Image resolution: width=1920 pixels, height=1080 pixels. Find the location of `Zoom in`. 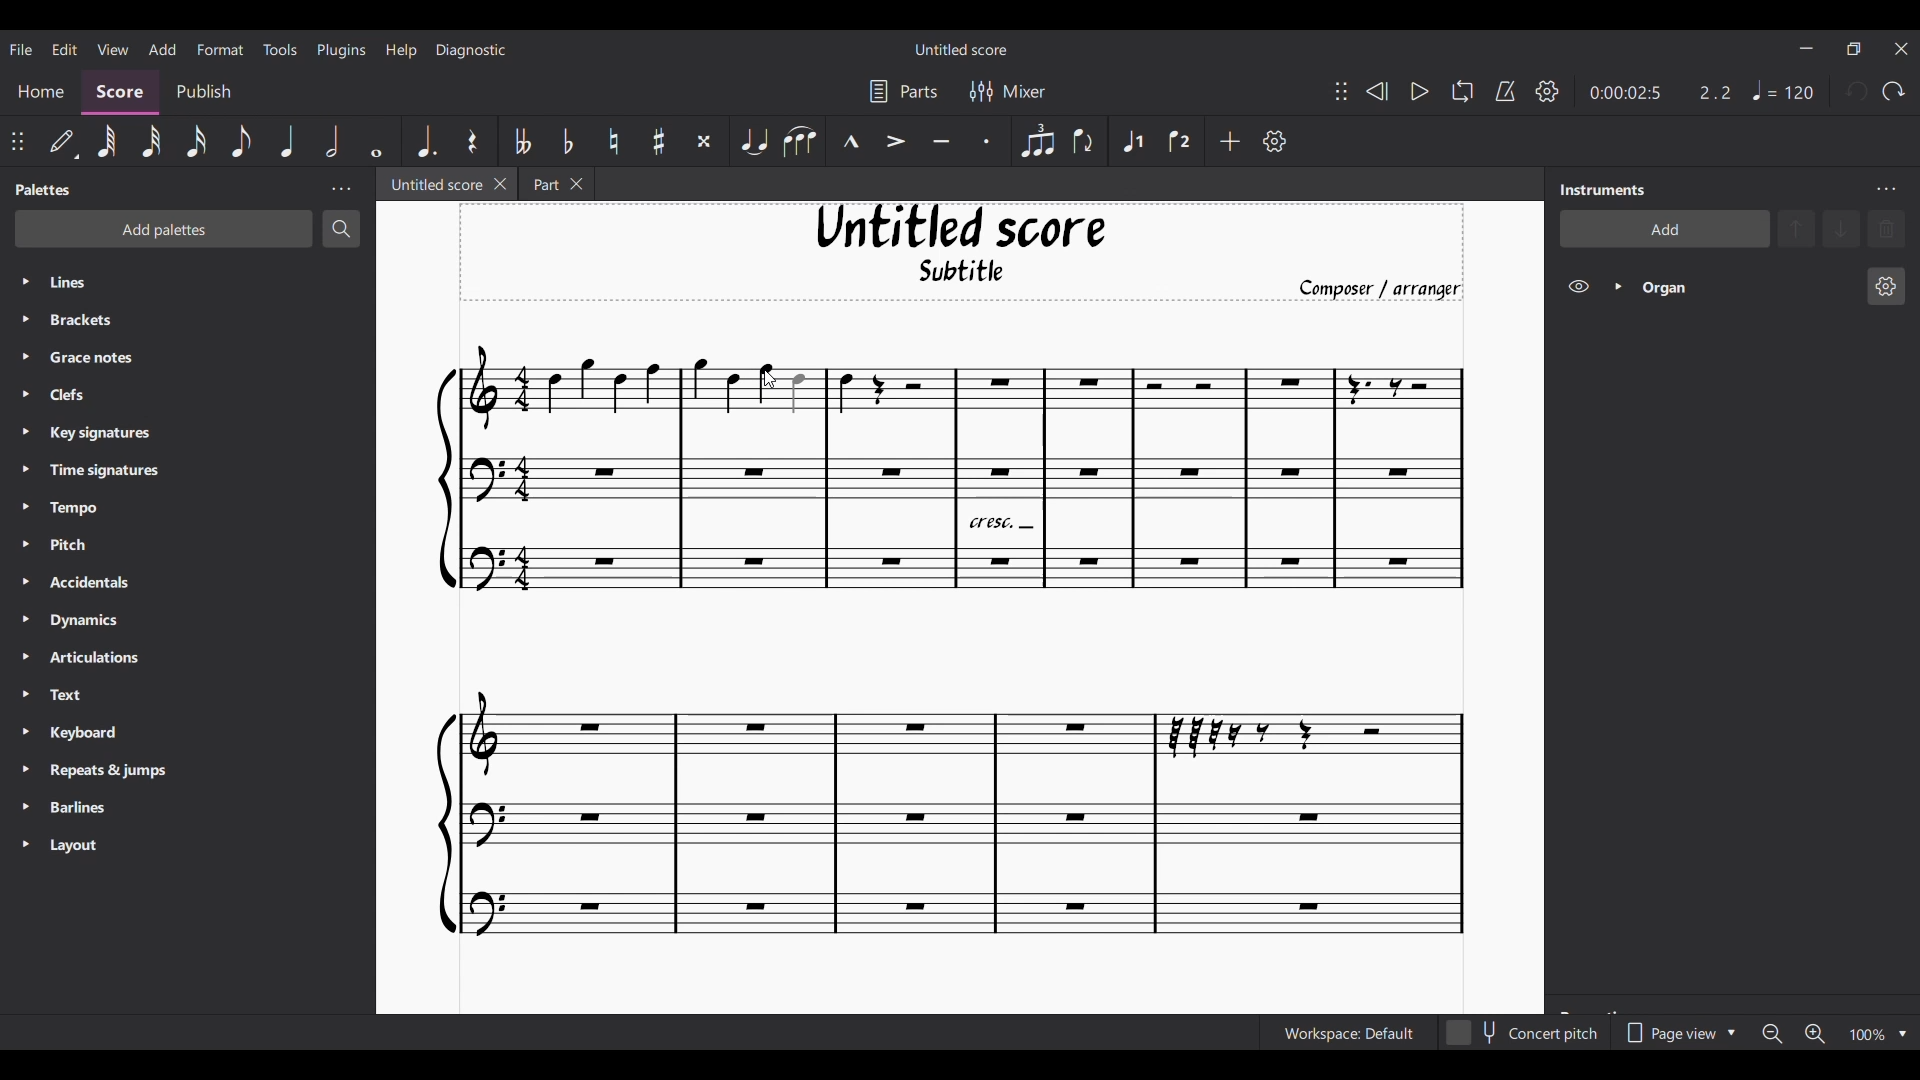

Zoom in is located at coordinates (1815, 1034).